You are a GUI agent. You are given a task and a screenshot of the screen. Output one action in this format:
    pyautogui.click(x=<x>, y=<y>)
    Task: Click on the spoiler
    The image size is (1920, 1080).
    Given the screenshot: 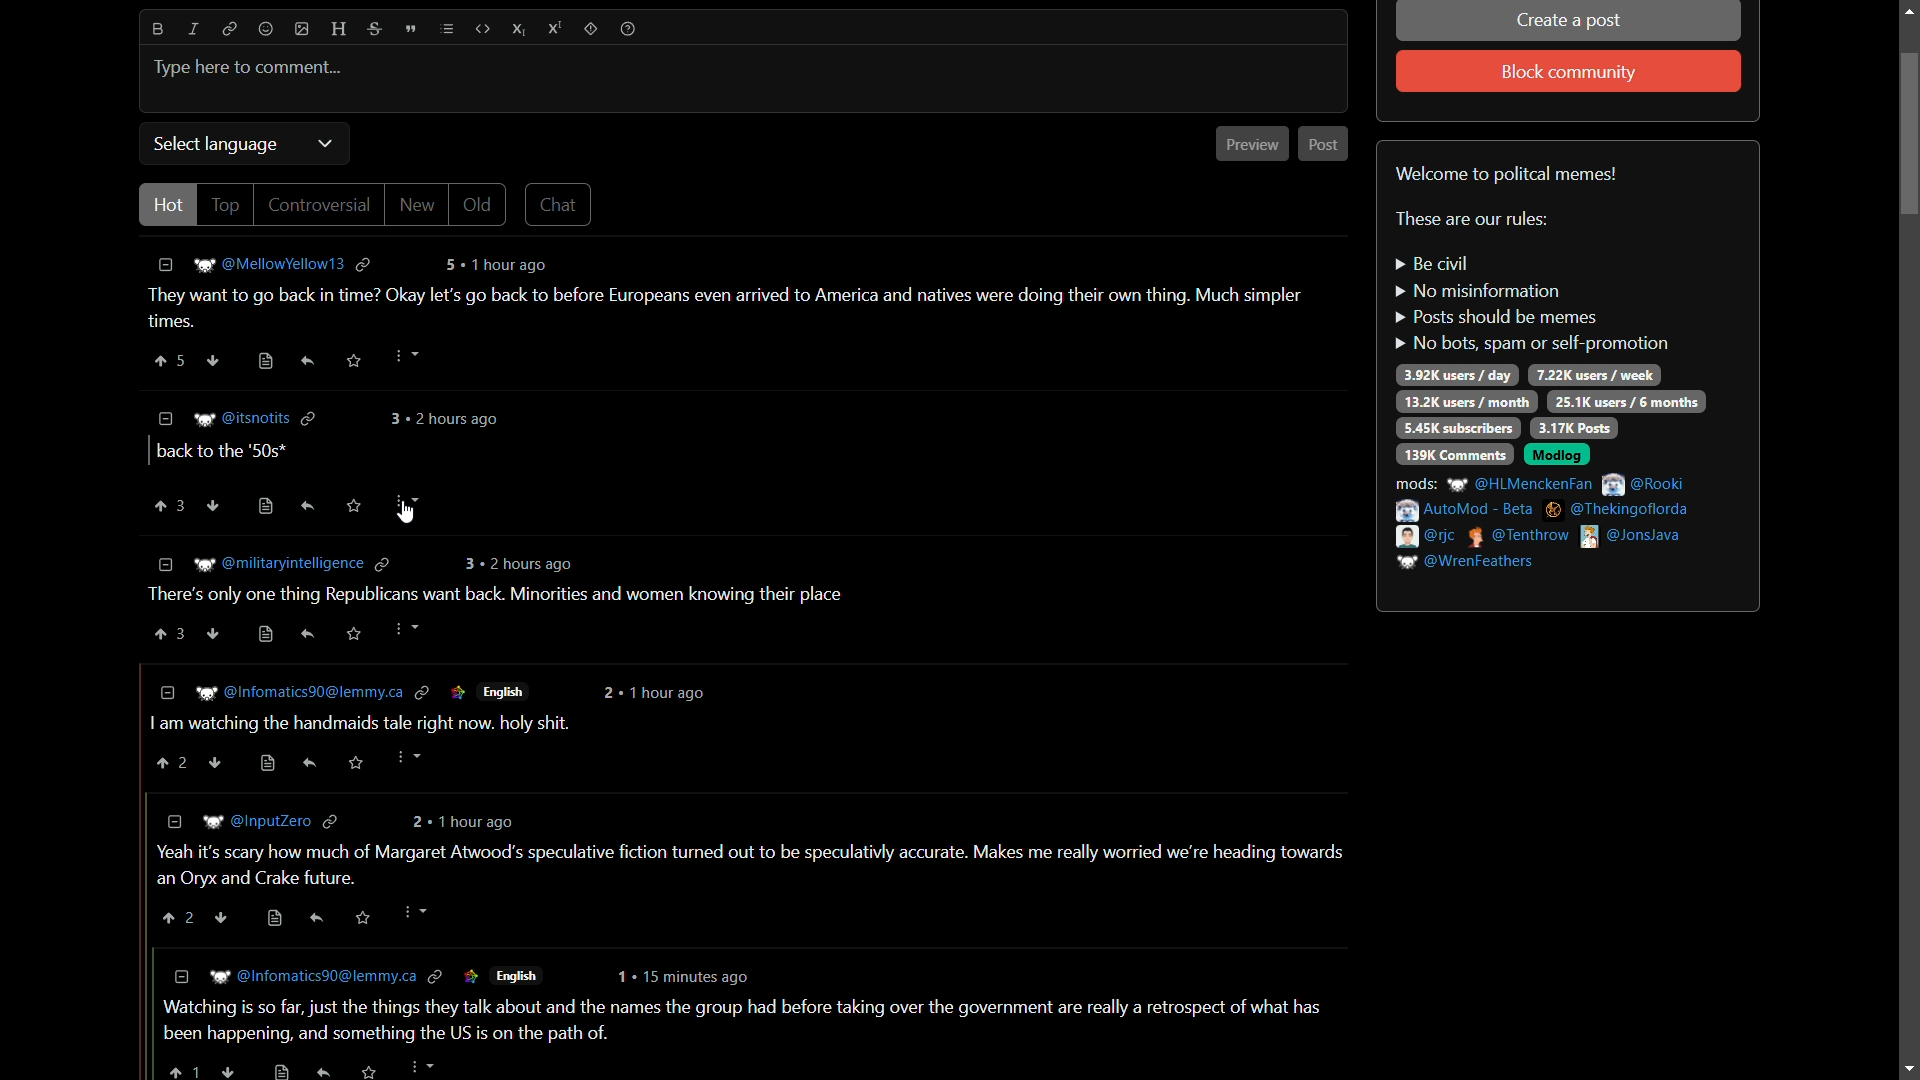 What is the action you would take?
    pyautogui.click(x=591, y=29)
    